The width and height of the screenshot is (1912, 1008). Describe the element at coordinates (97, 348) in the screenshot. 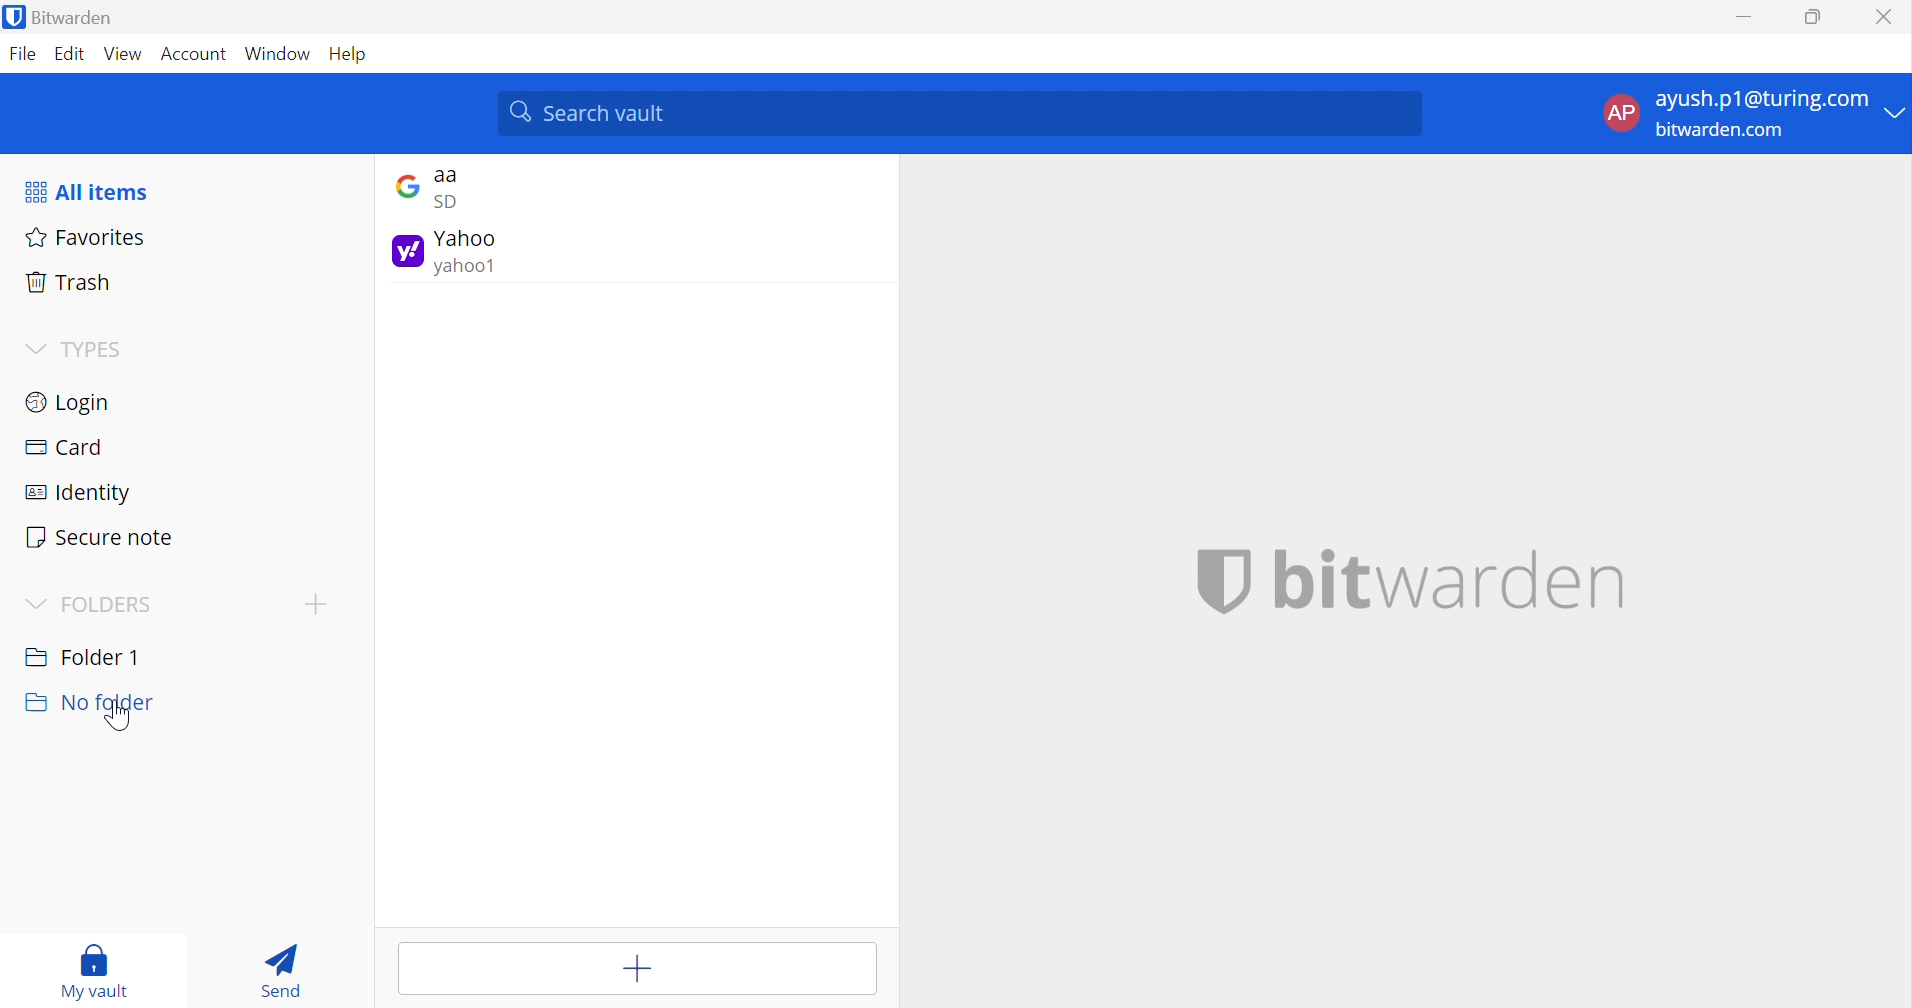

I see `TYPES` at that location.